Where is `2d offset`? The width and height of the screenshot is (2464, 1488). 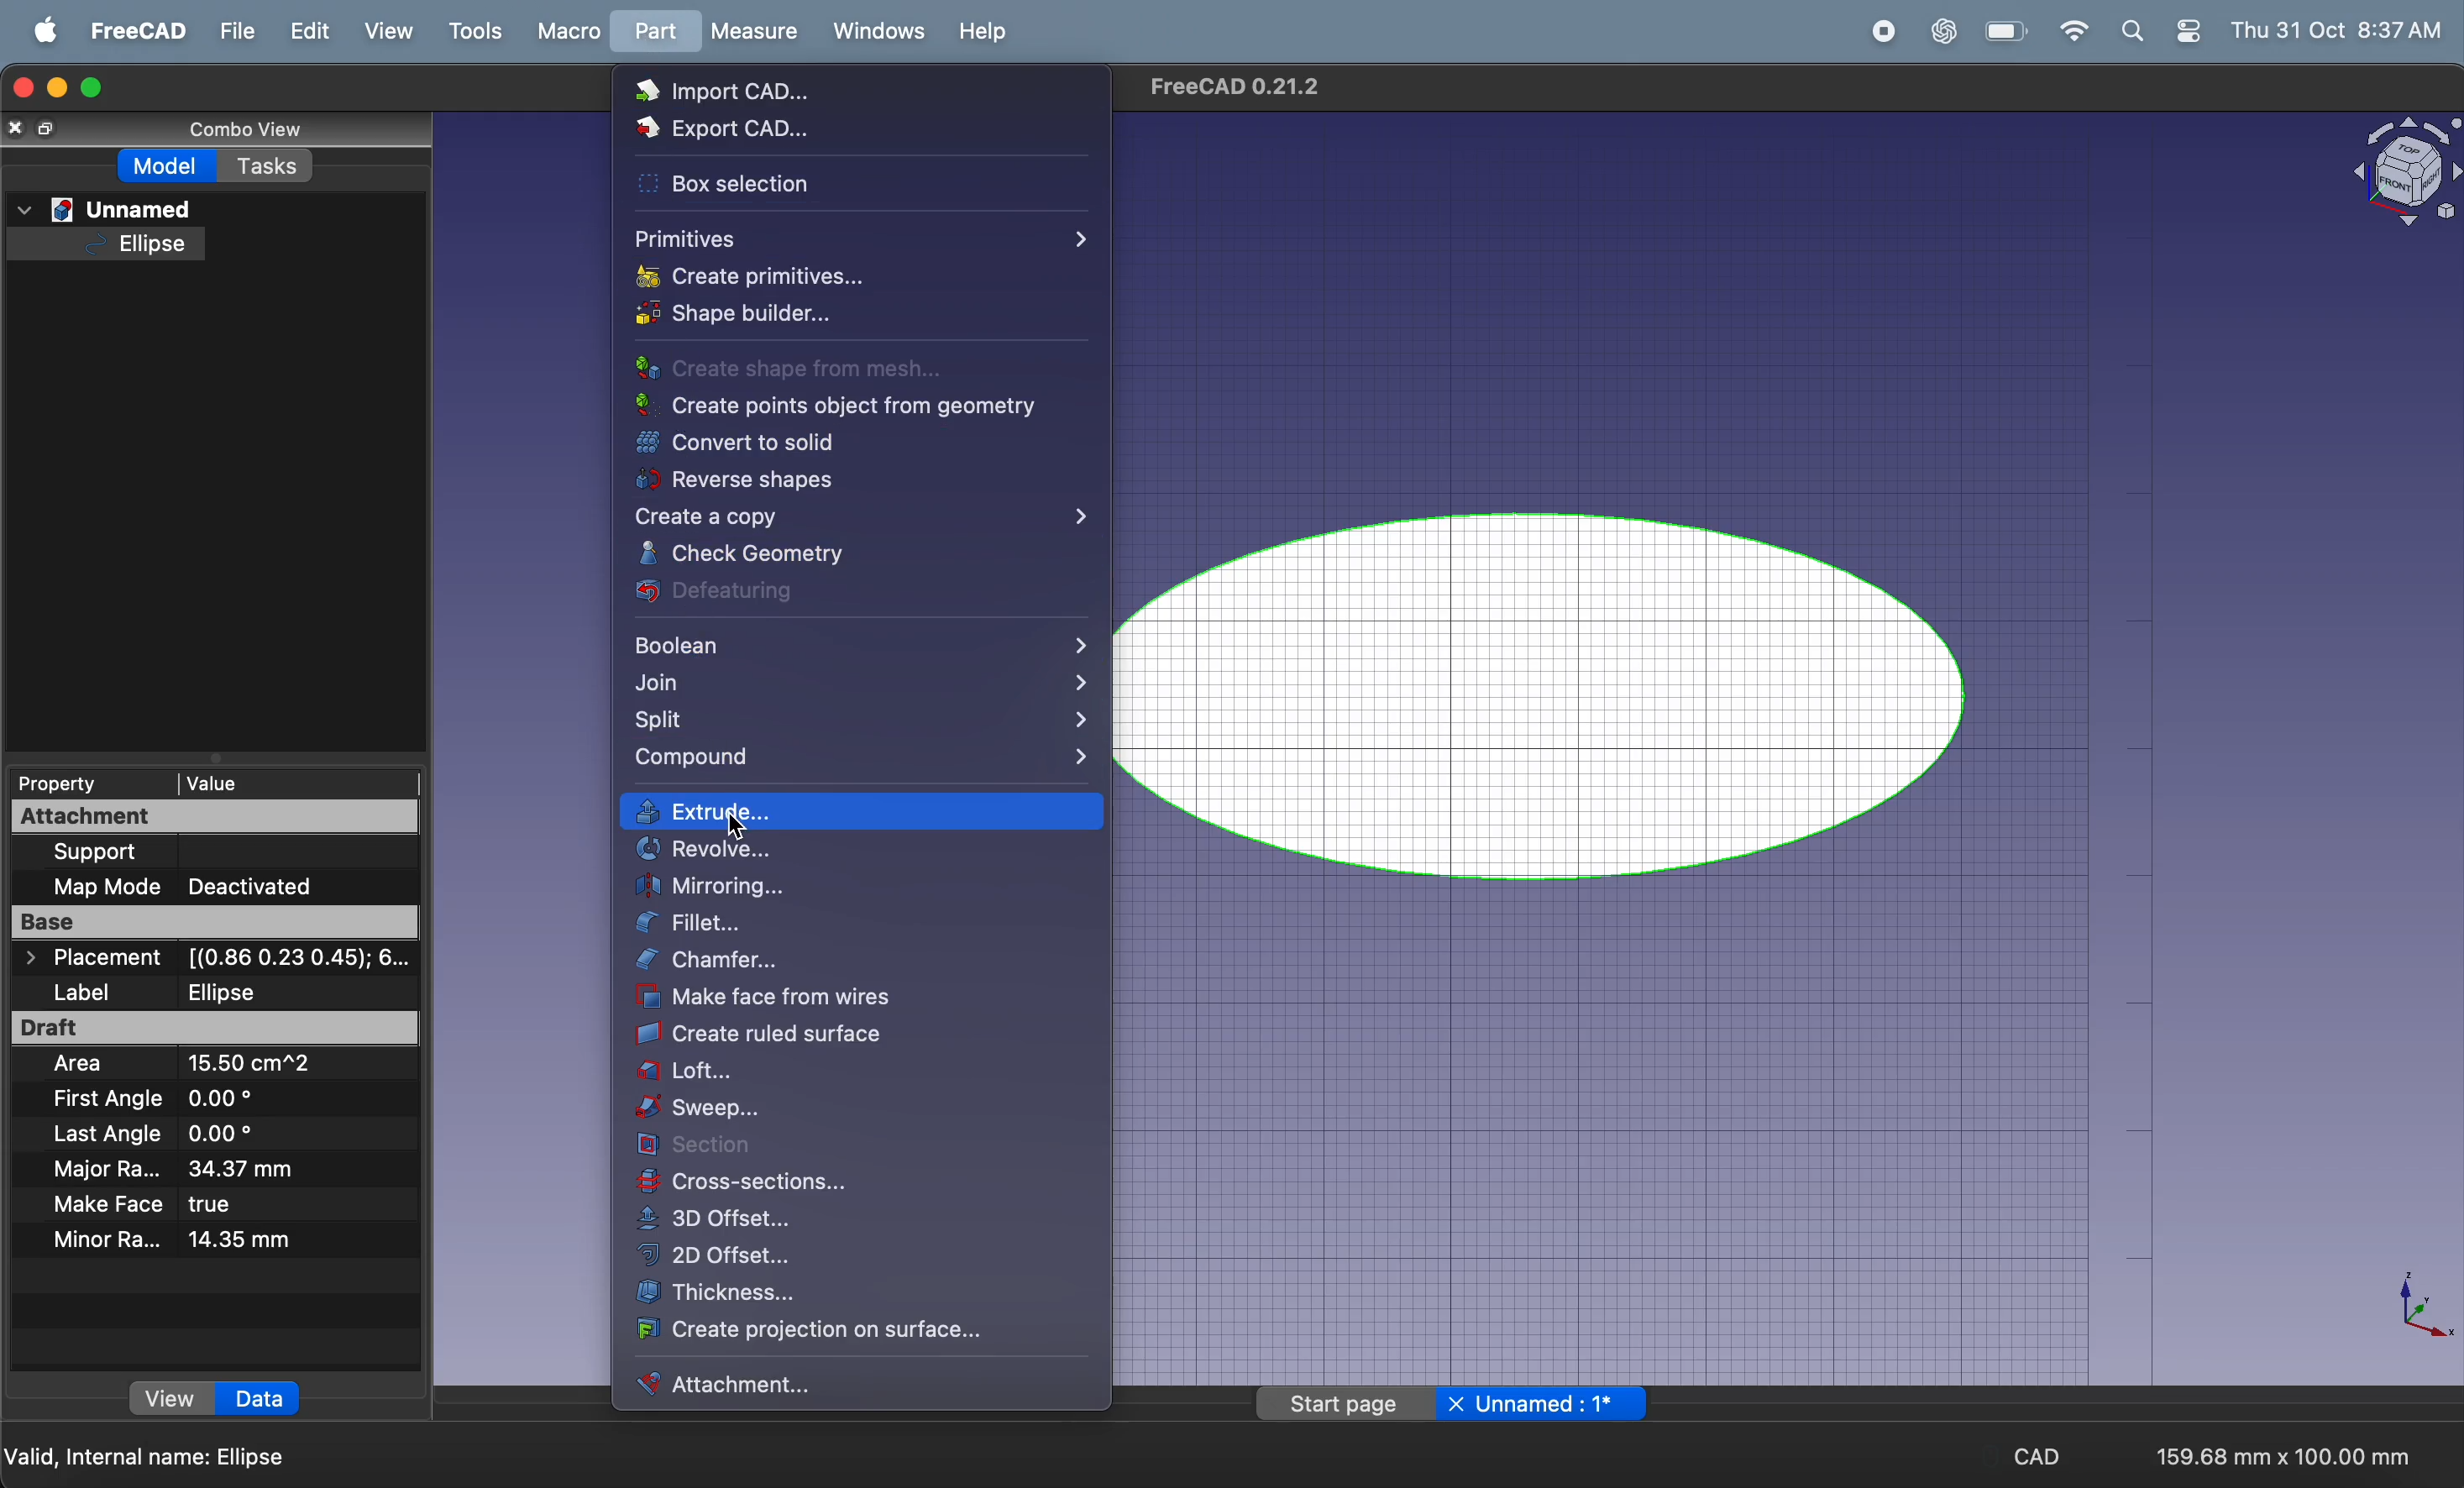
2d offset is located at coordinates (729, 1255).